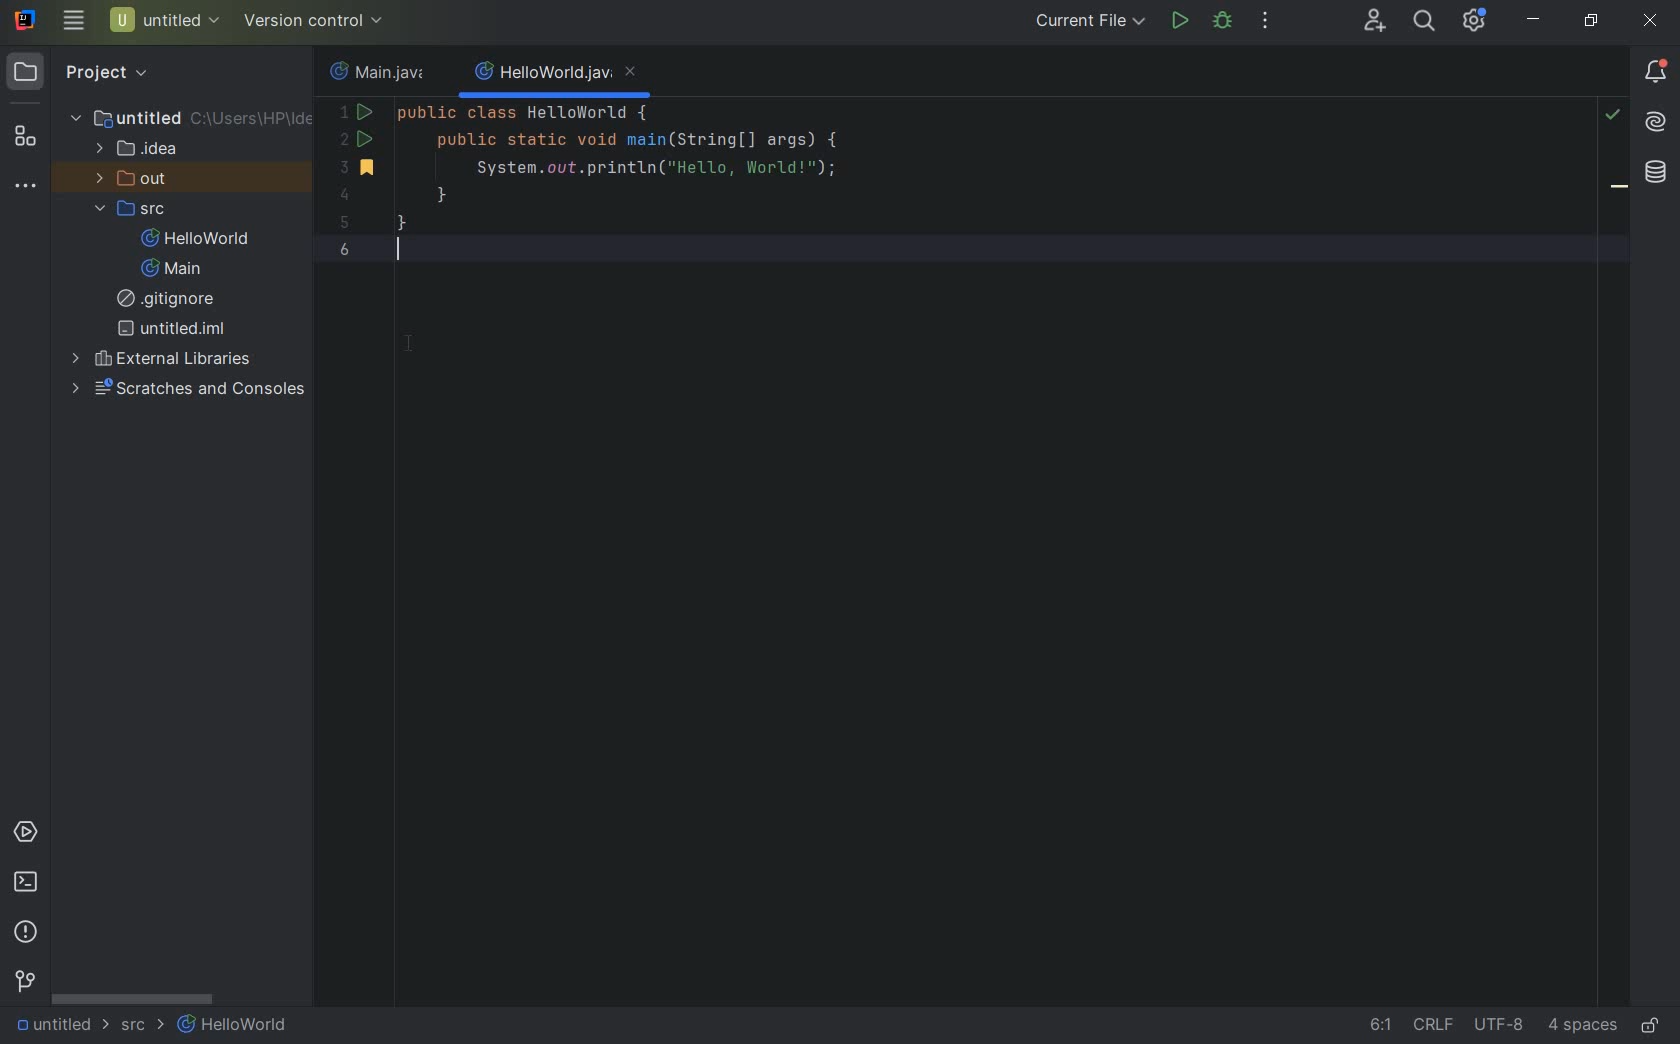 The width and height of the screenshot is (1680, 1044). I want to click on highlight all problems, so click(1614, 118).